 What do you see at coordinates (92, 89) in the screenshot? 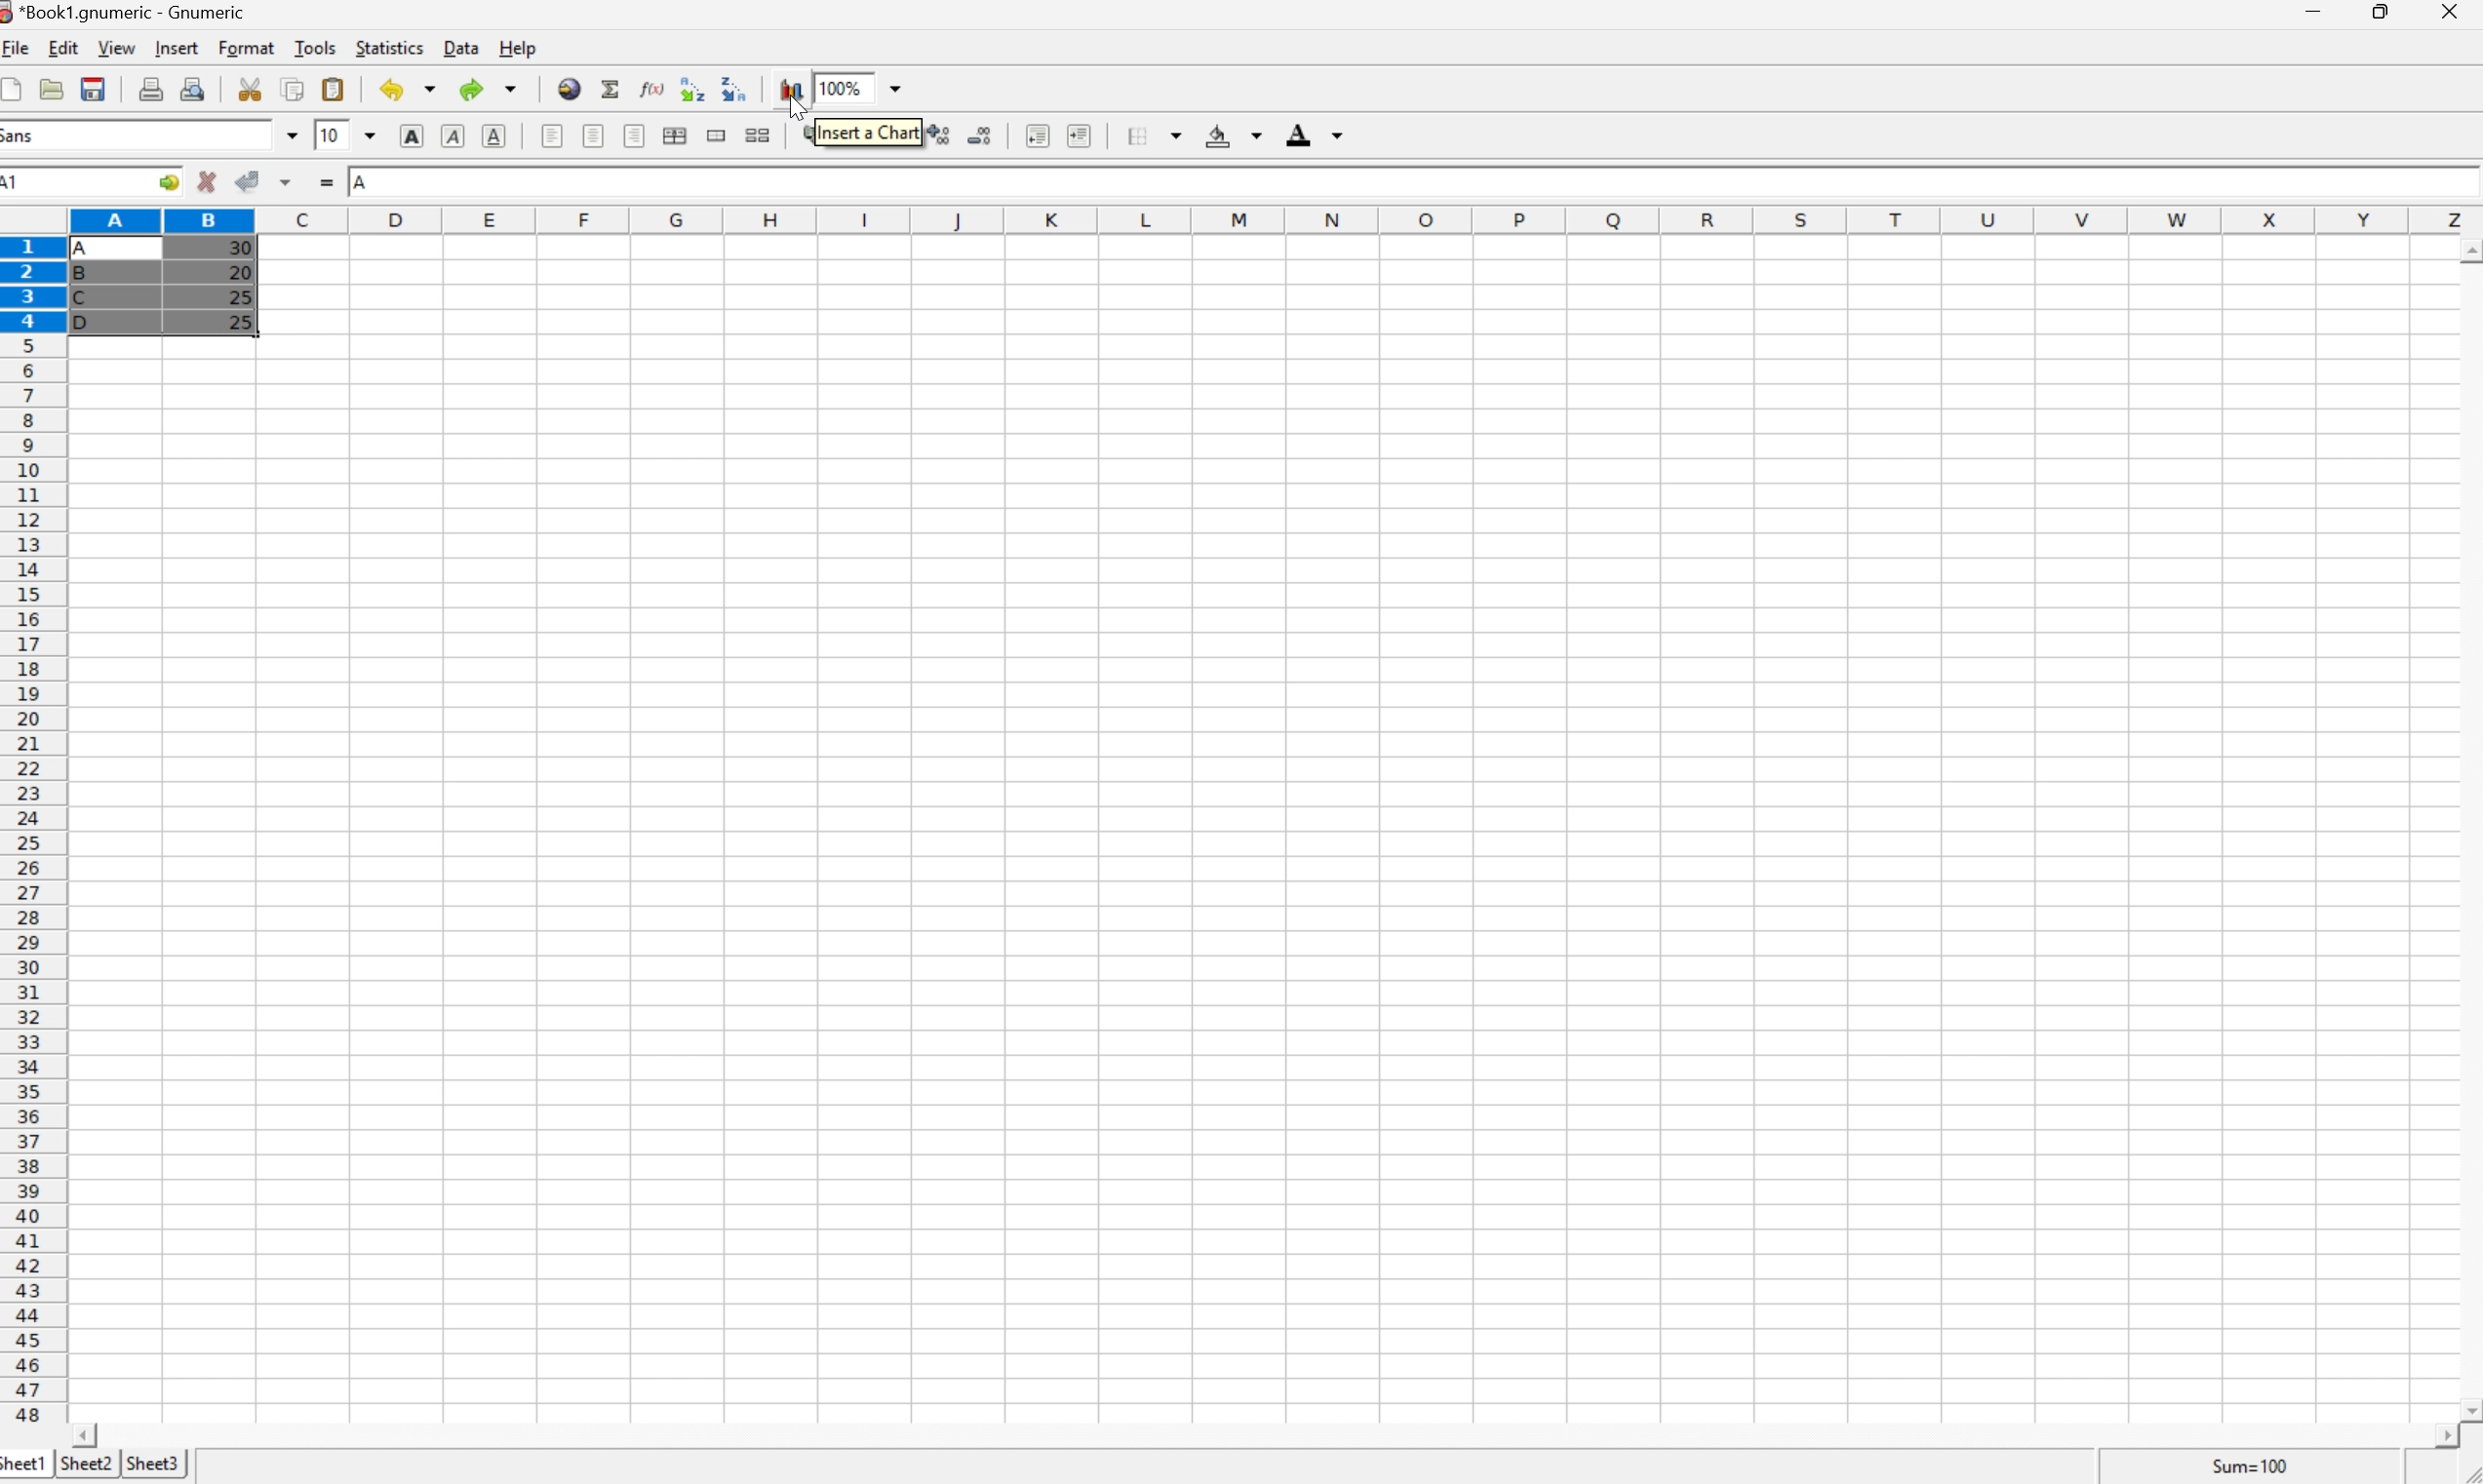
I see `Save the current workbook` at bounding box center [92, 89].